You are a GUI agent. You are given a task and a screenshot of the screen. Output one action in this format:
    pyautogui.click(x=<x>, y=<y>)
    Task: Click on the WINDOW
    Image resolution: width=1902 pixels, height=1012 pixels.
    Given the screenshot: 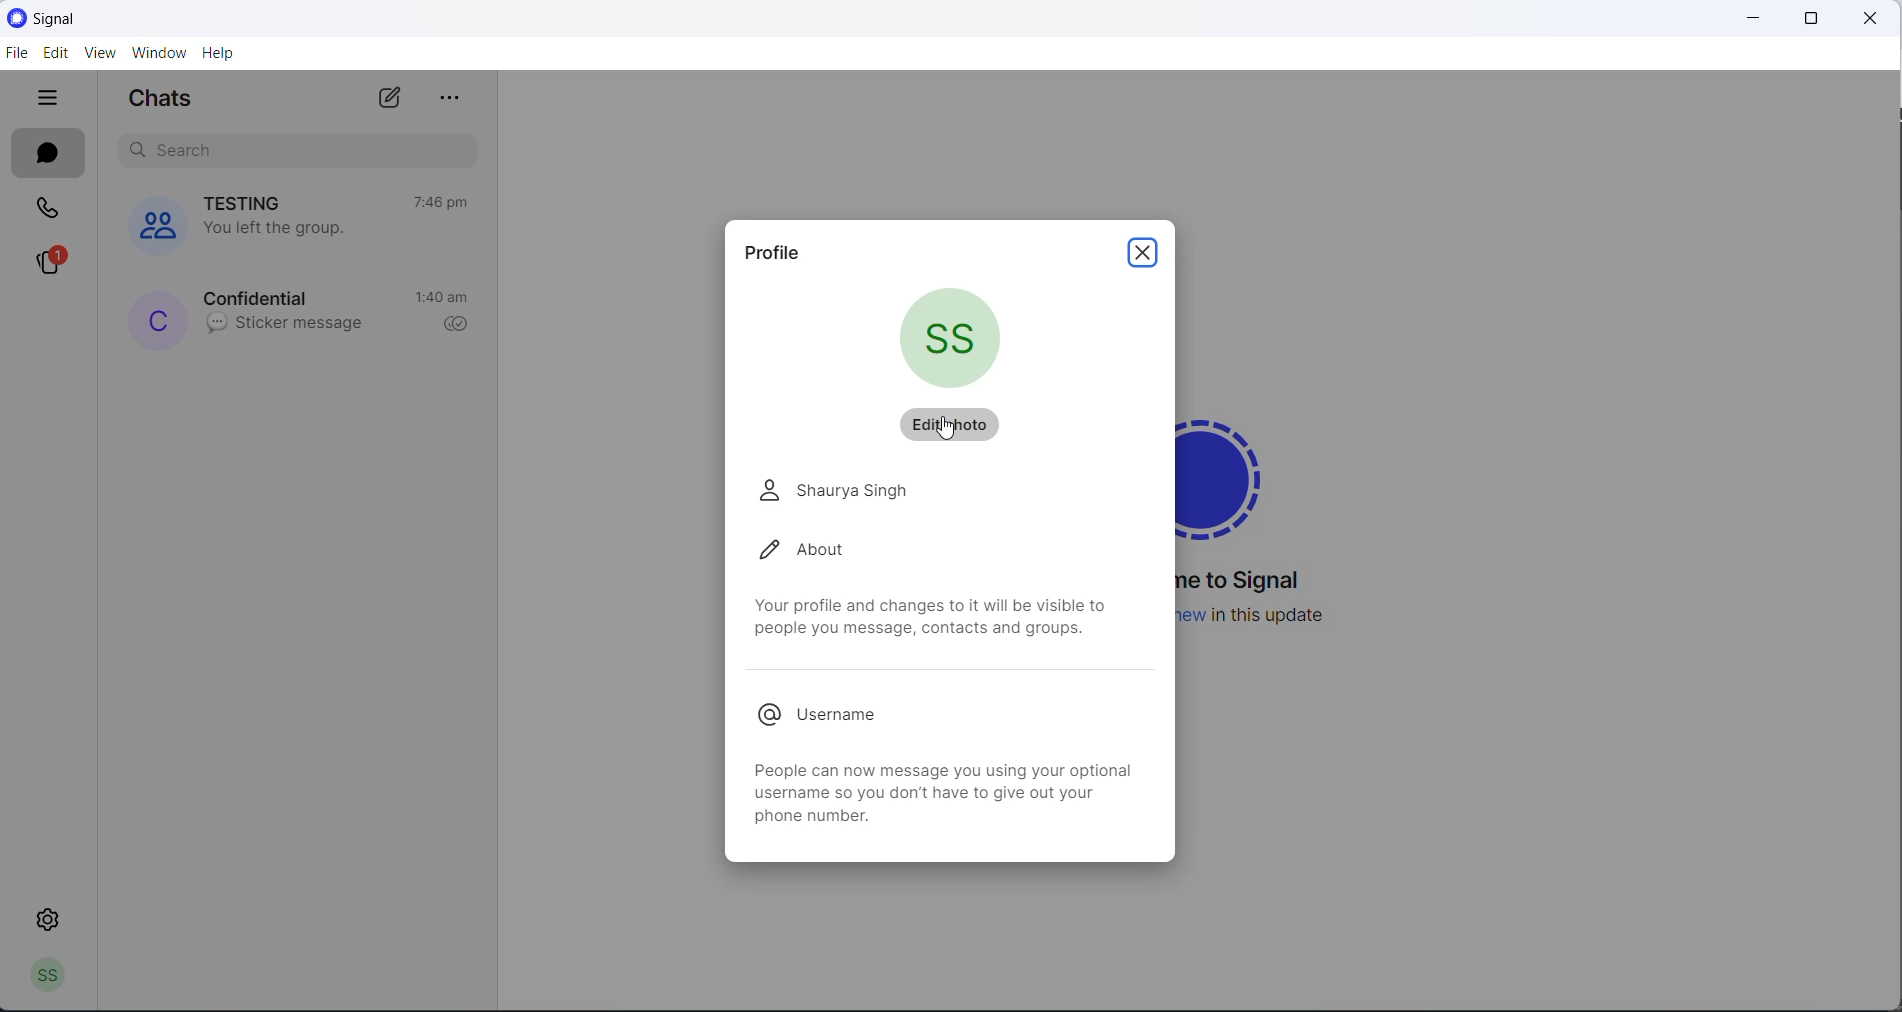 What is the action you would take?
    pyautogui.click(x=159, y=53)
    